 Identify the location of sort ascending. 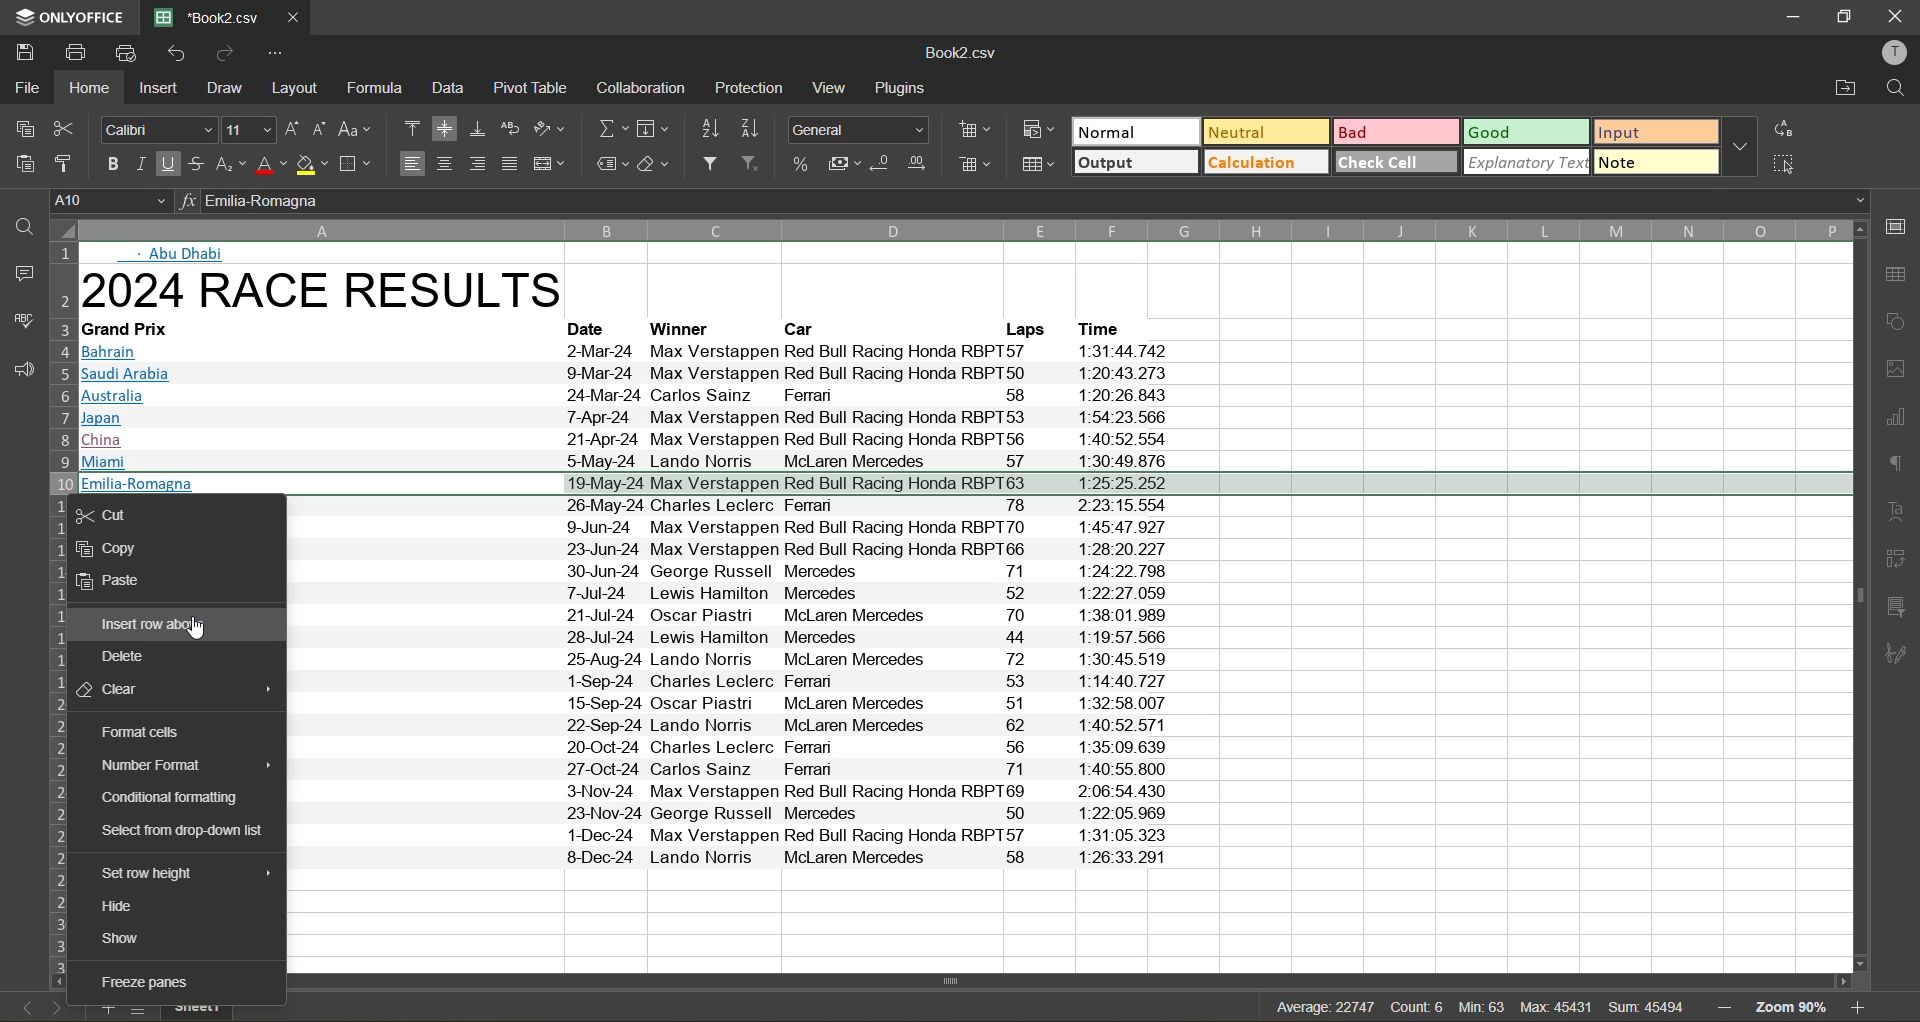
(707, 128).